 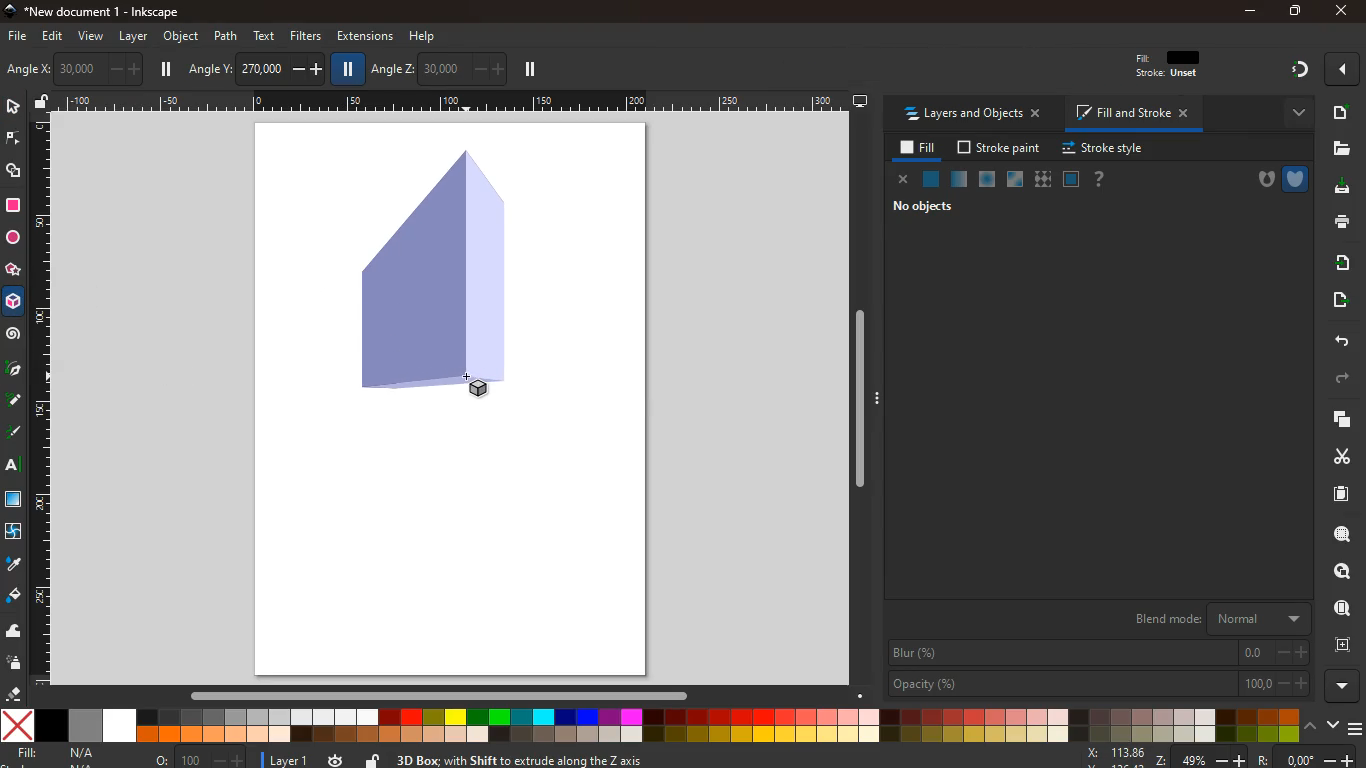 What do you see at coordinates (1293, 112) in the screenshot?
I see `more` at bounding box center [1293, 112].